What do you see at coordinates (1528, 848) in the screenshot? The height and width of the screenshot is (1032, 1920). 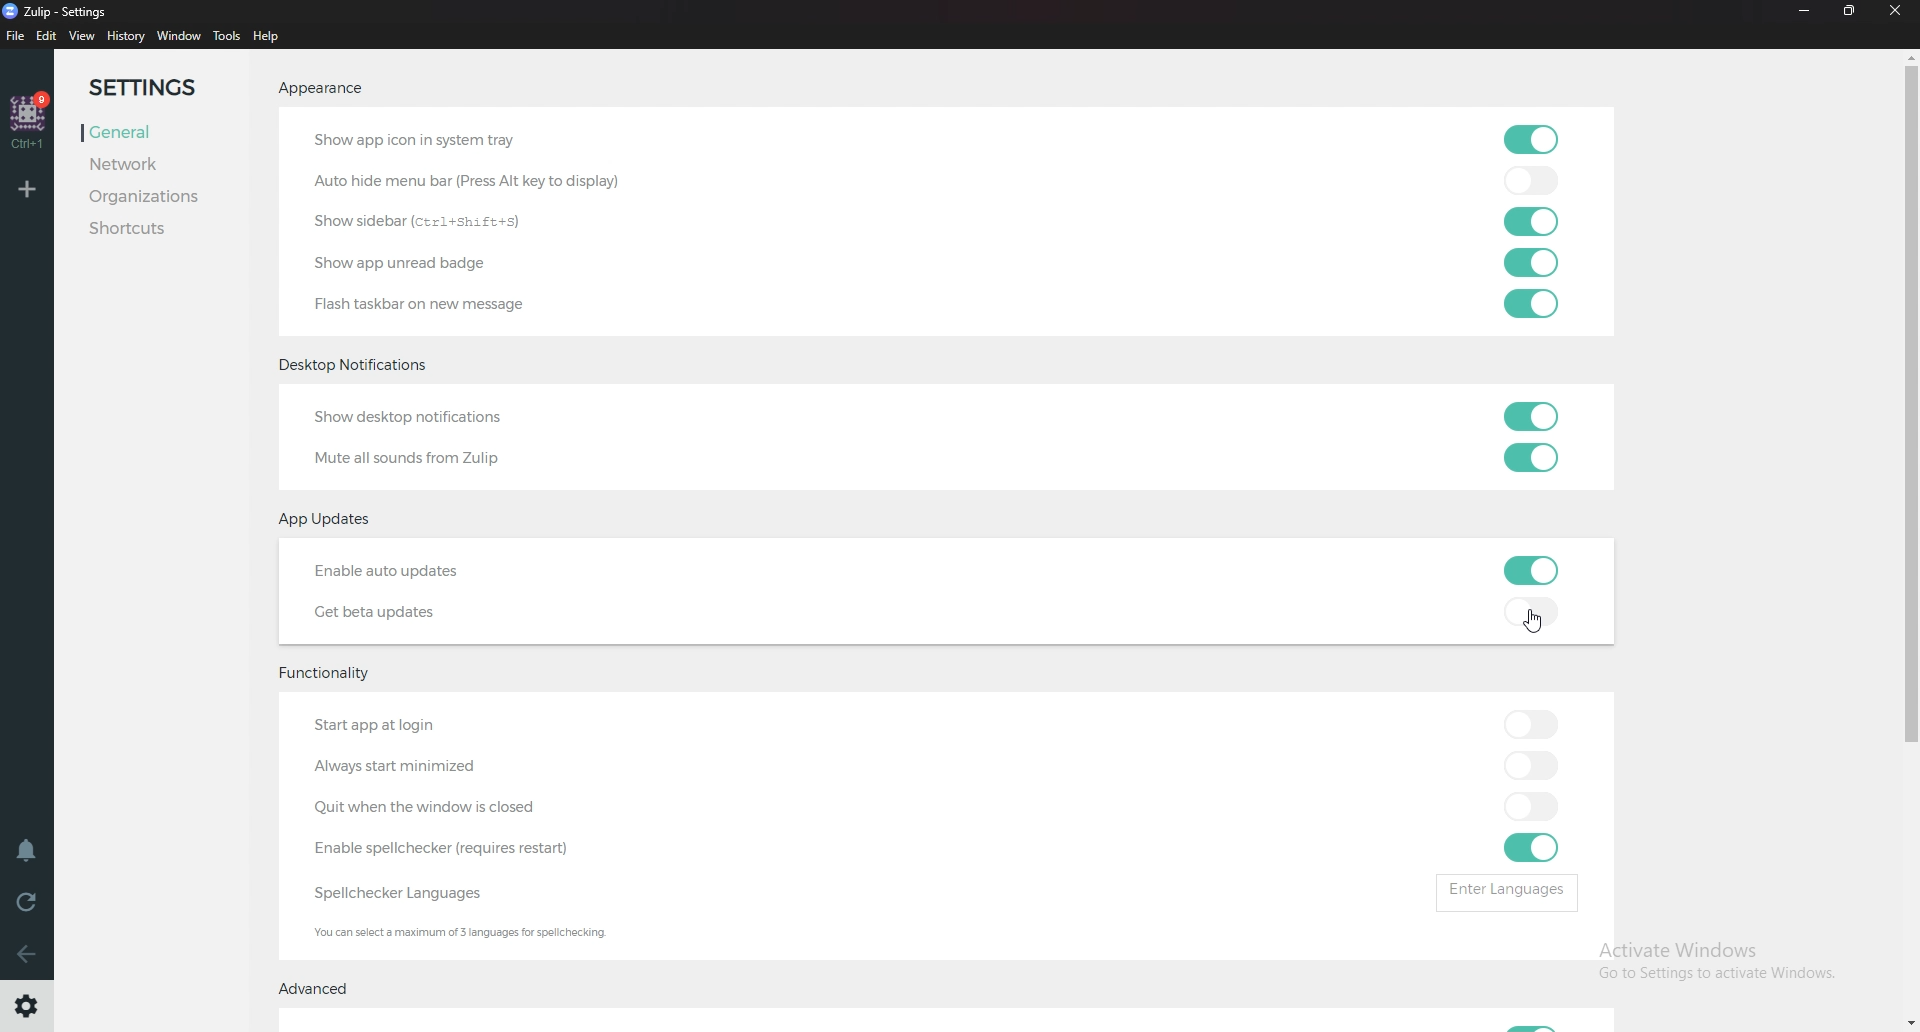 I see `toggle` at bounding box center [1528, 848].